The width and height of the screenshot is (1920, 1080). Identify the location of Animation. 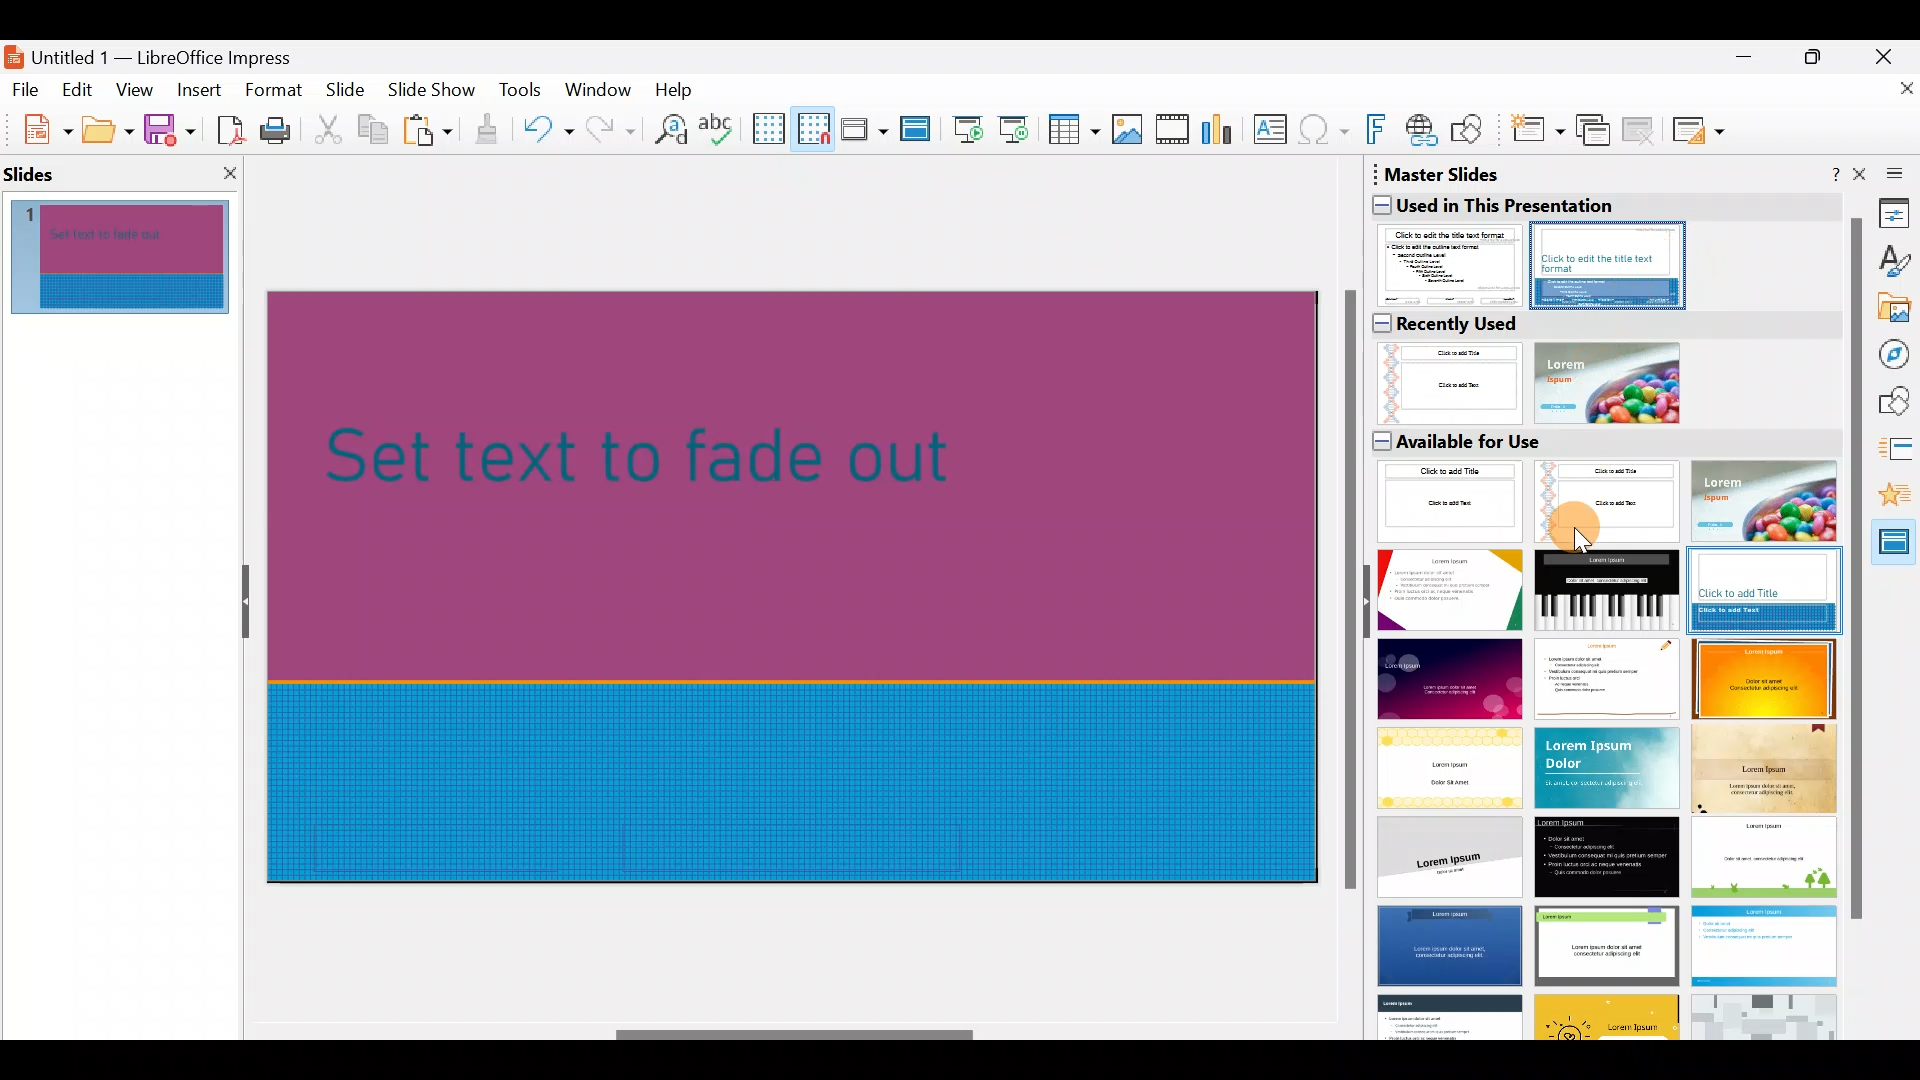
(1897, 498).